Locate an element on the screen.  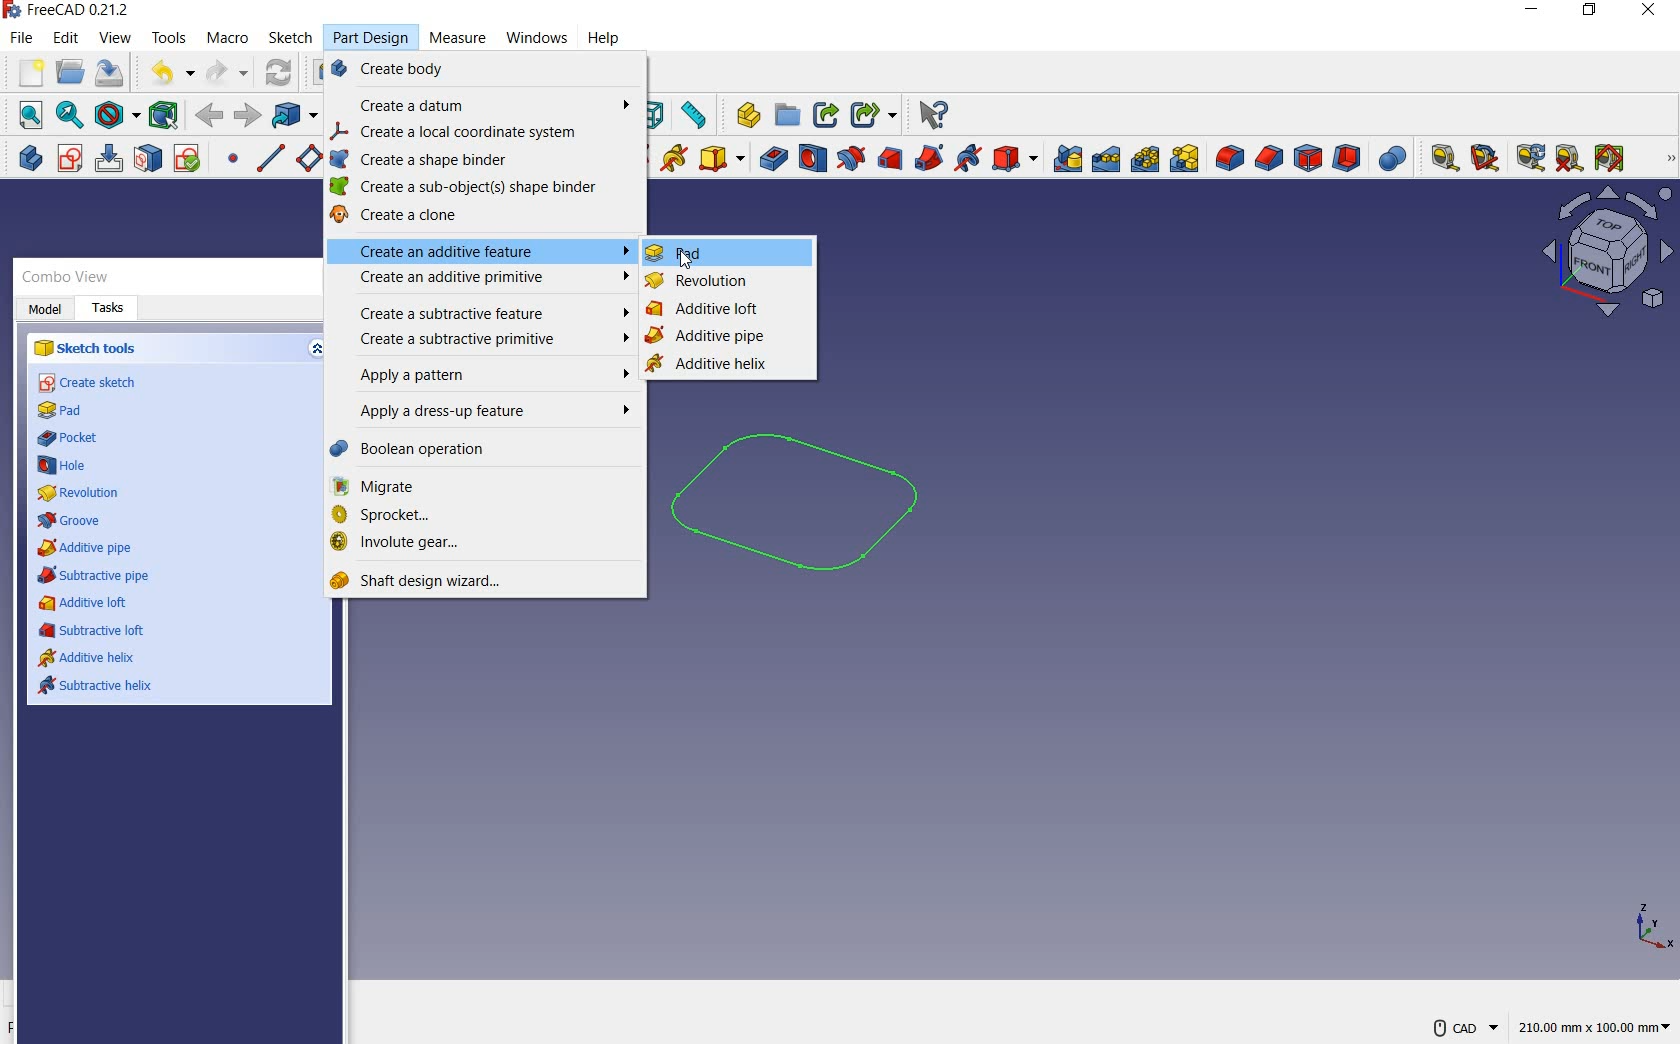
help is located at coordinates (606, 37).